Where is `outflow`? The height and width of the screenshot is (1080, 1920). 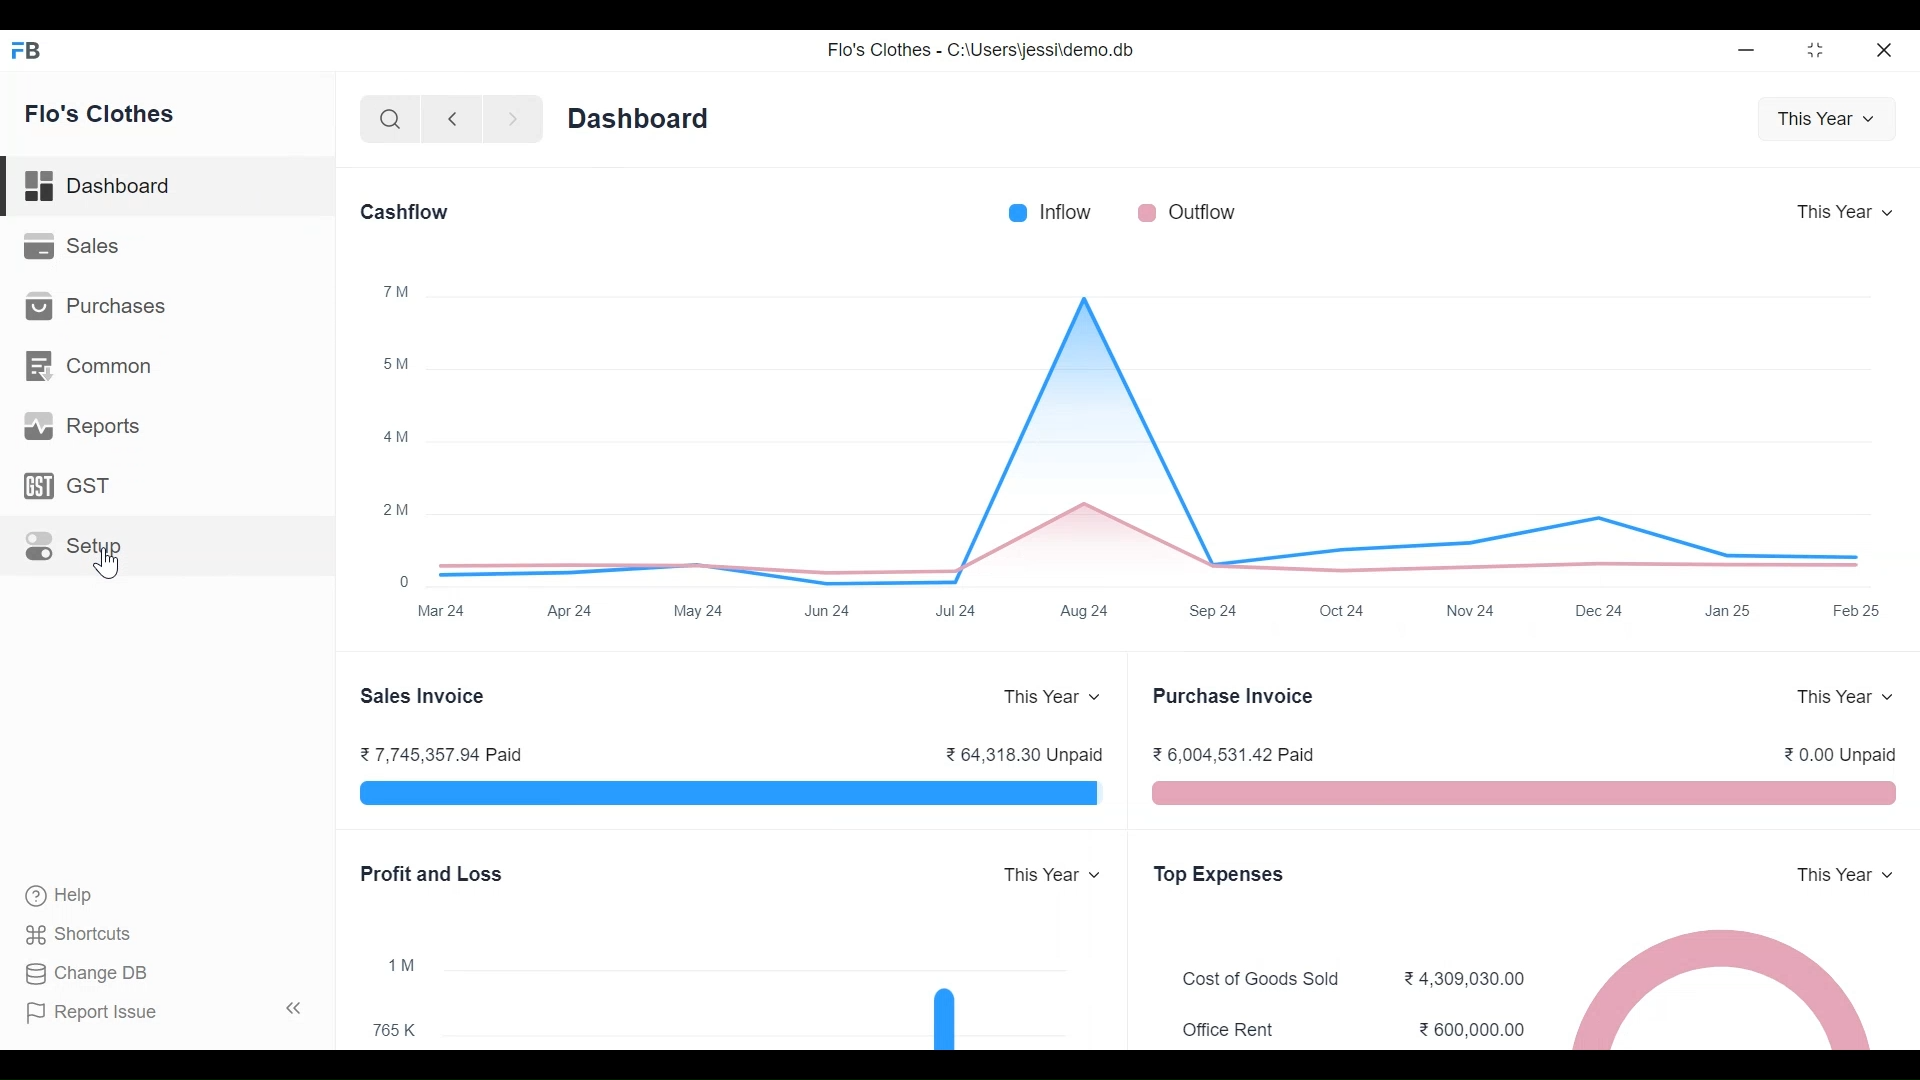 outflow is located at coordinates (1187, 212).